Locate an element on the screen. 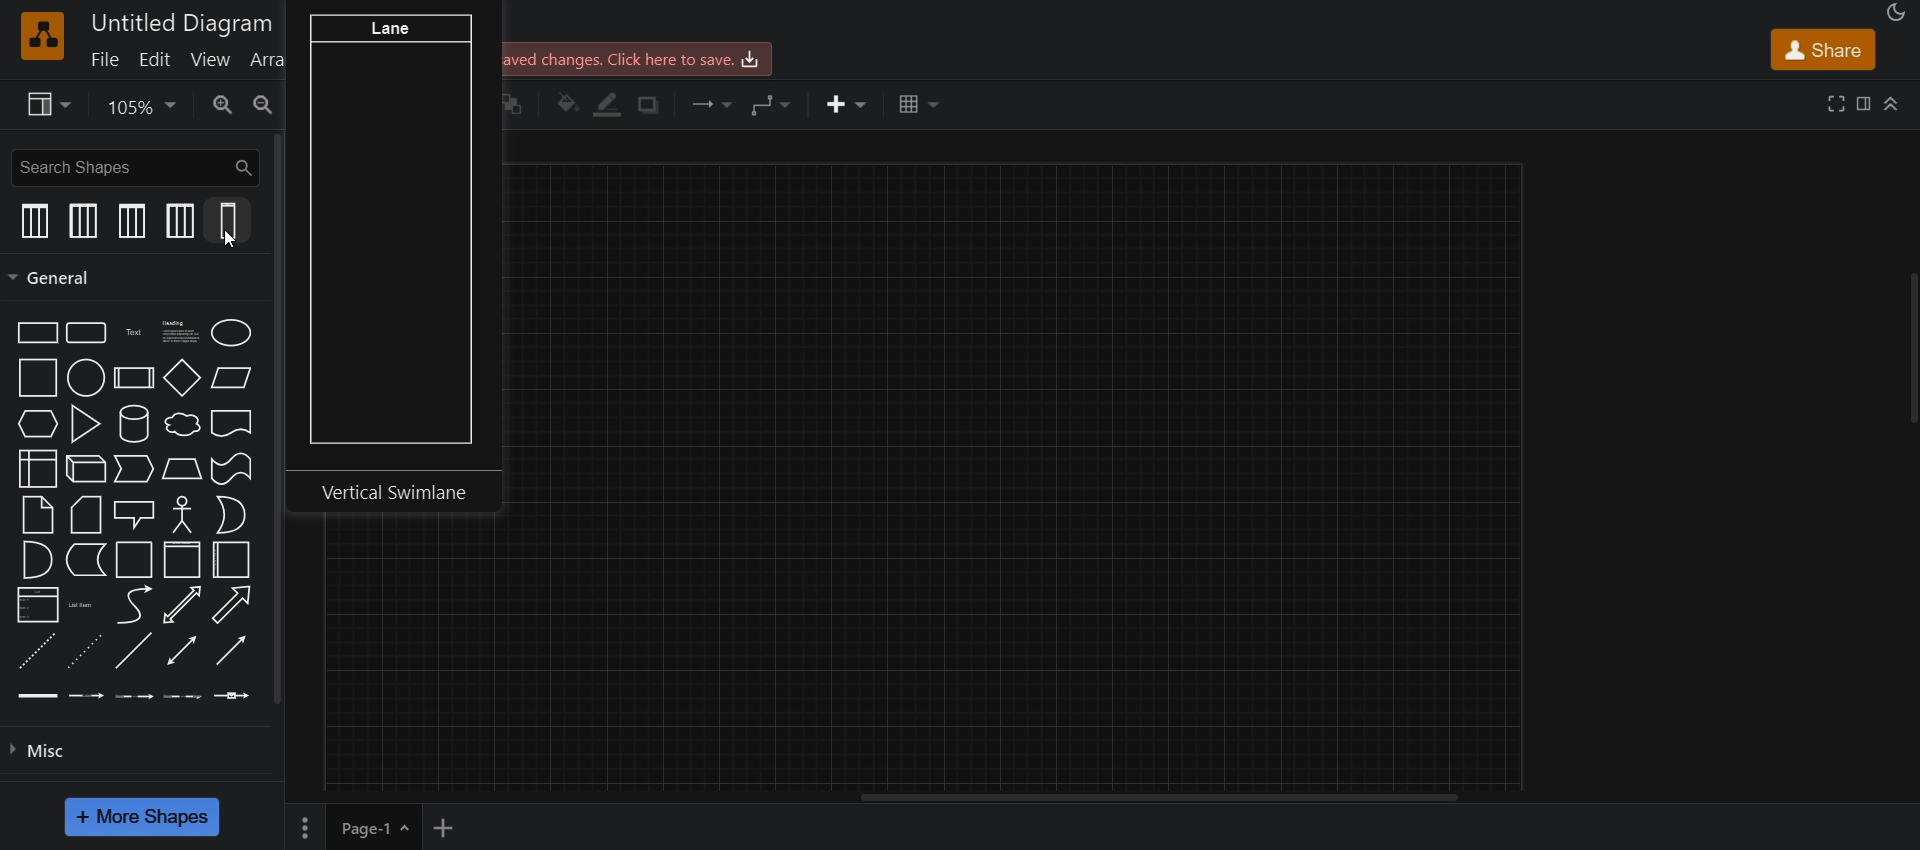 This screenshot has width=1920, height=850. edit is located at coordinates (160, 60).